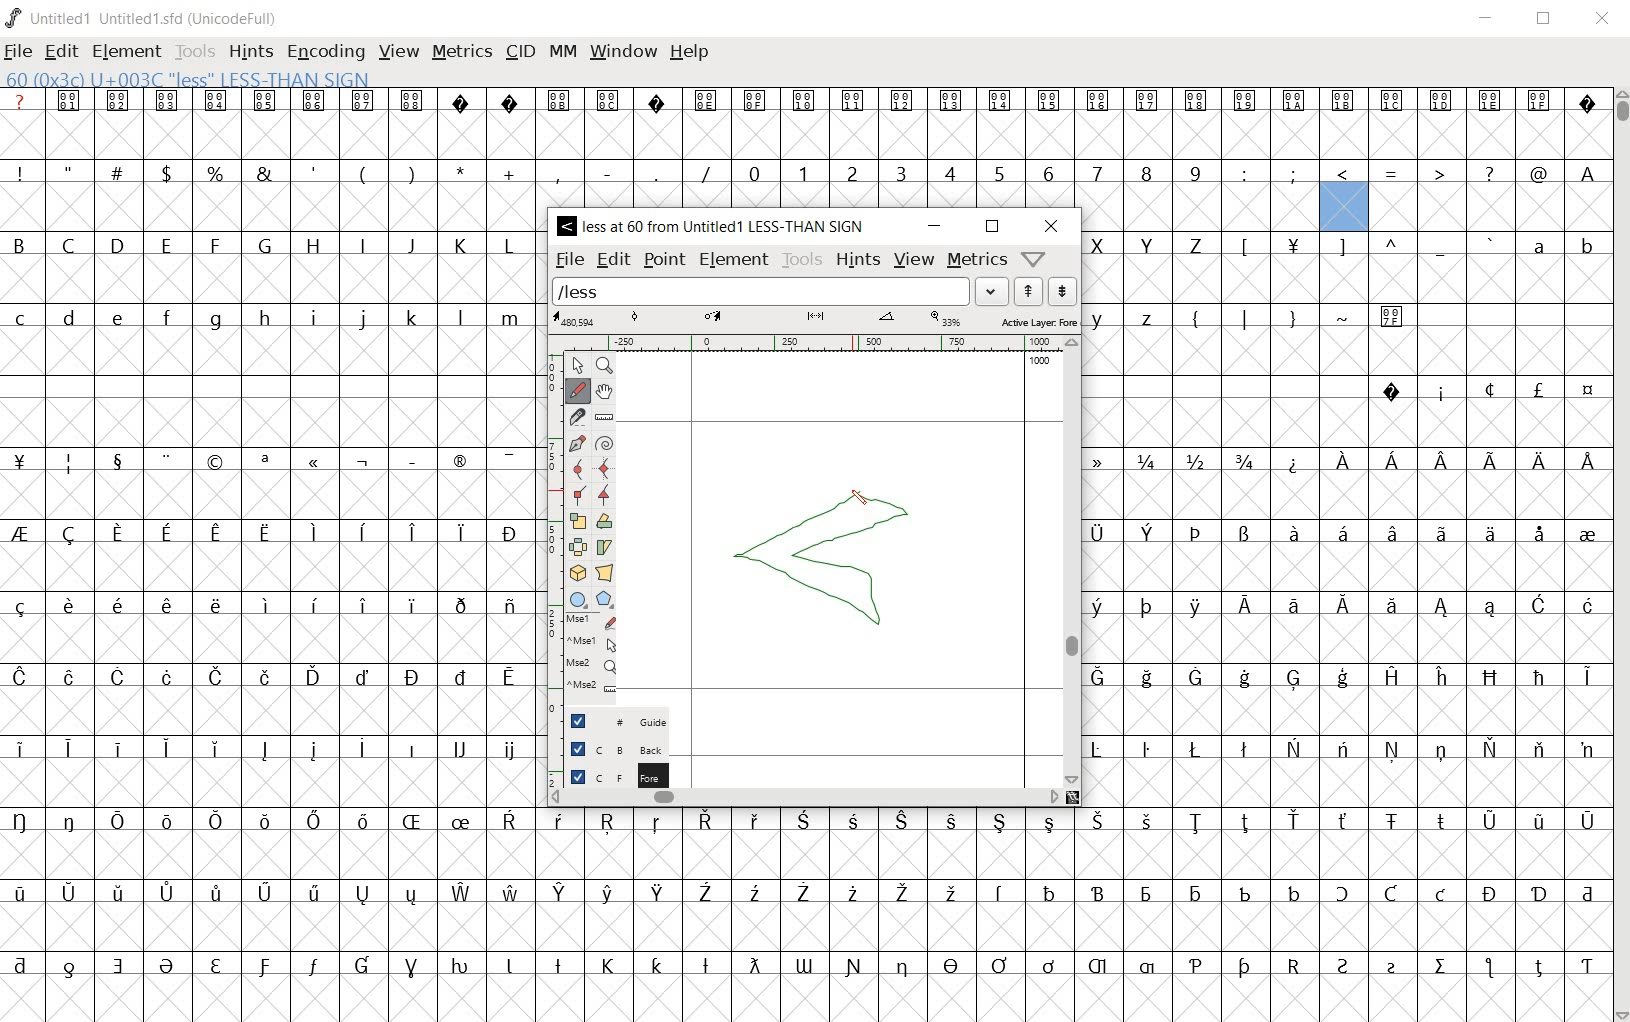 This screenshot has height=1022, width=1630. What do you see at coordinates (615, 721) in the screenshot?
I see `guide` at bounding box center [615, 721].